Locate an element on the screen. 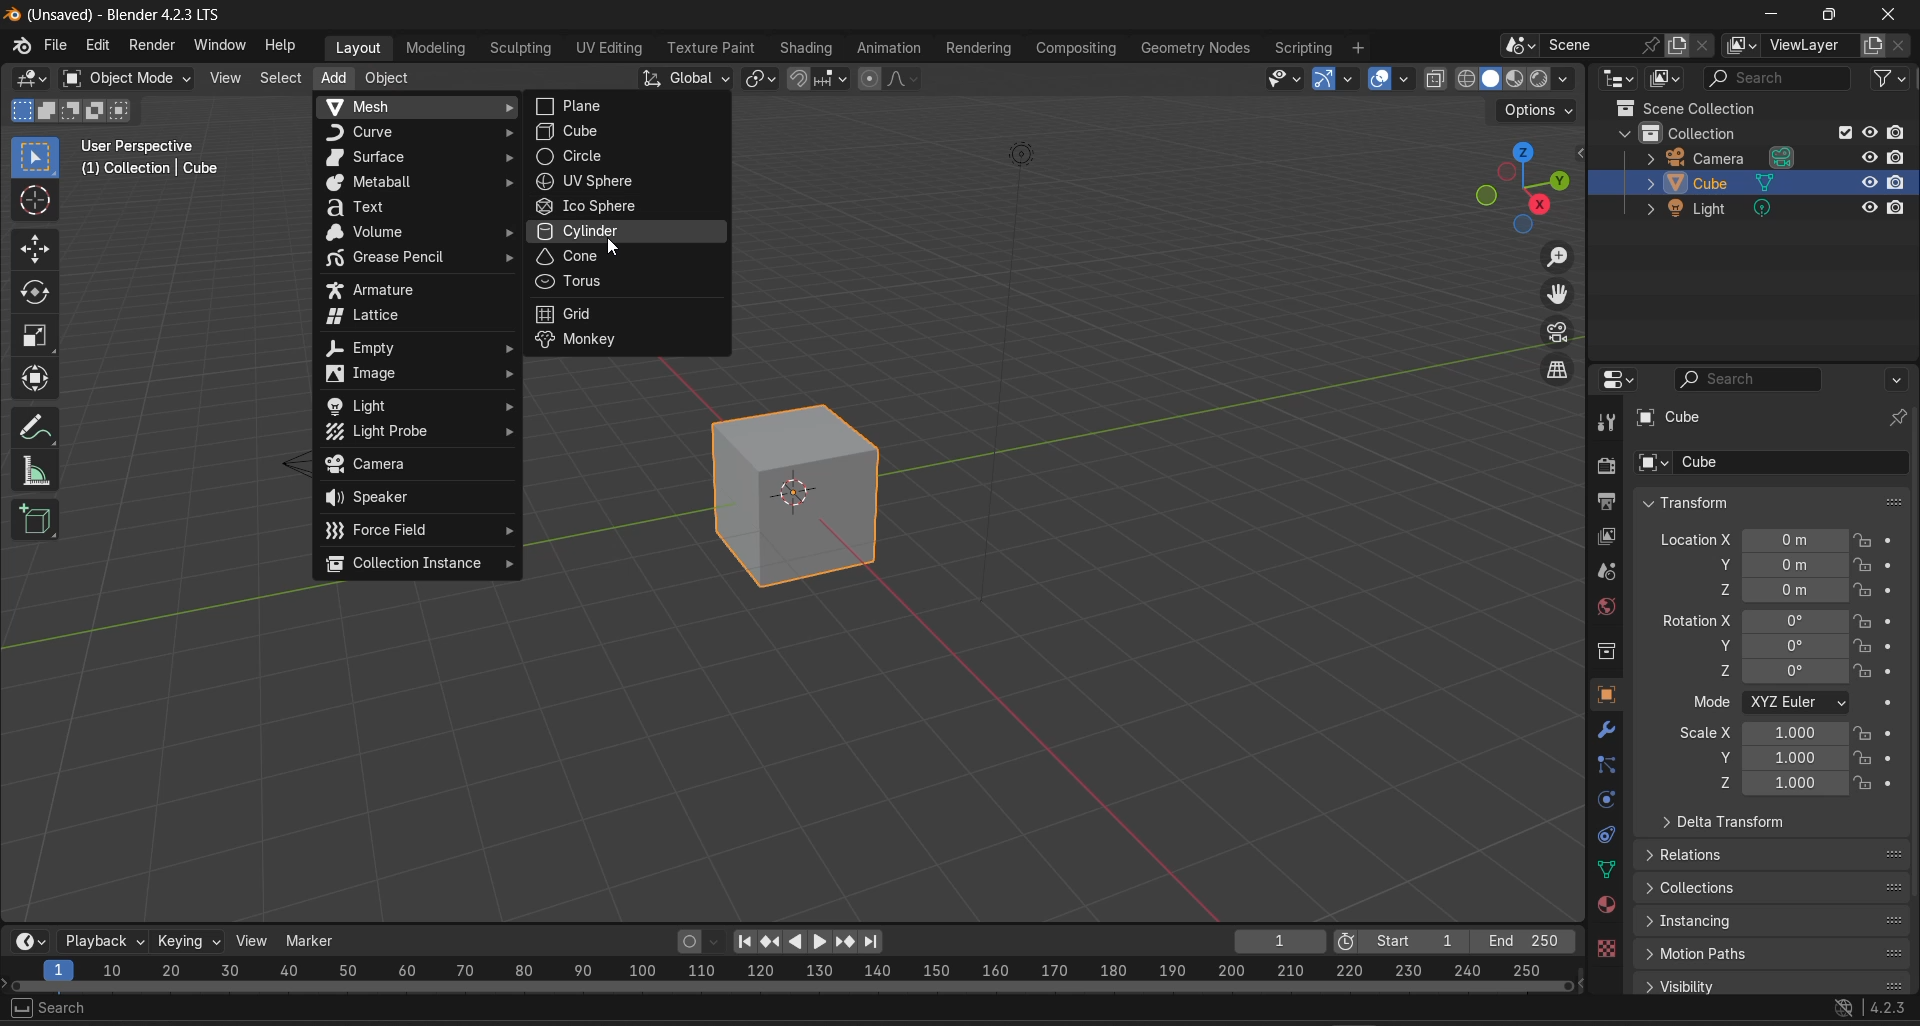 The height and width of the screenshot is (1026, 1920). delta transform is located at coordinates (1718, 822).